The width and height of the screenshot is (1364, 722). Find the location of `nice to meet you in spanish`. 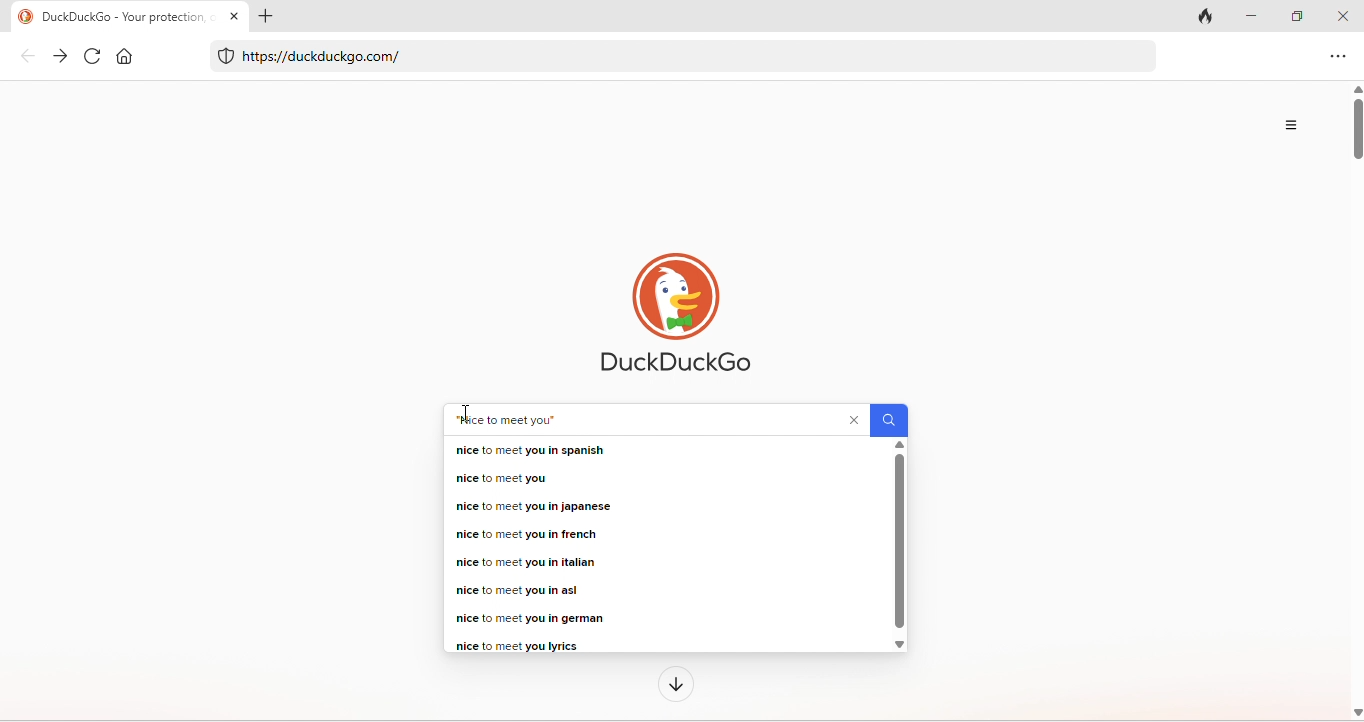

nice to meet you in spanish is located at coordinates (530, 450).